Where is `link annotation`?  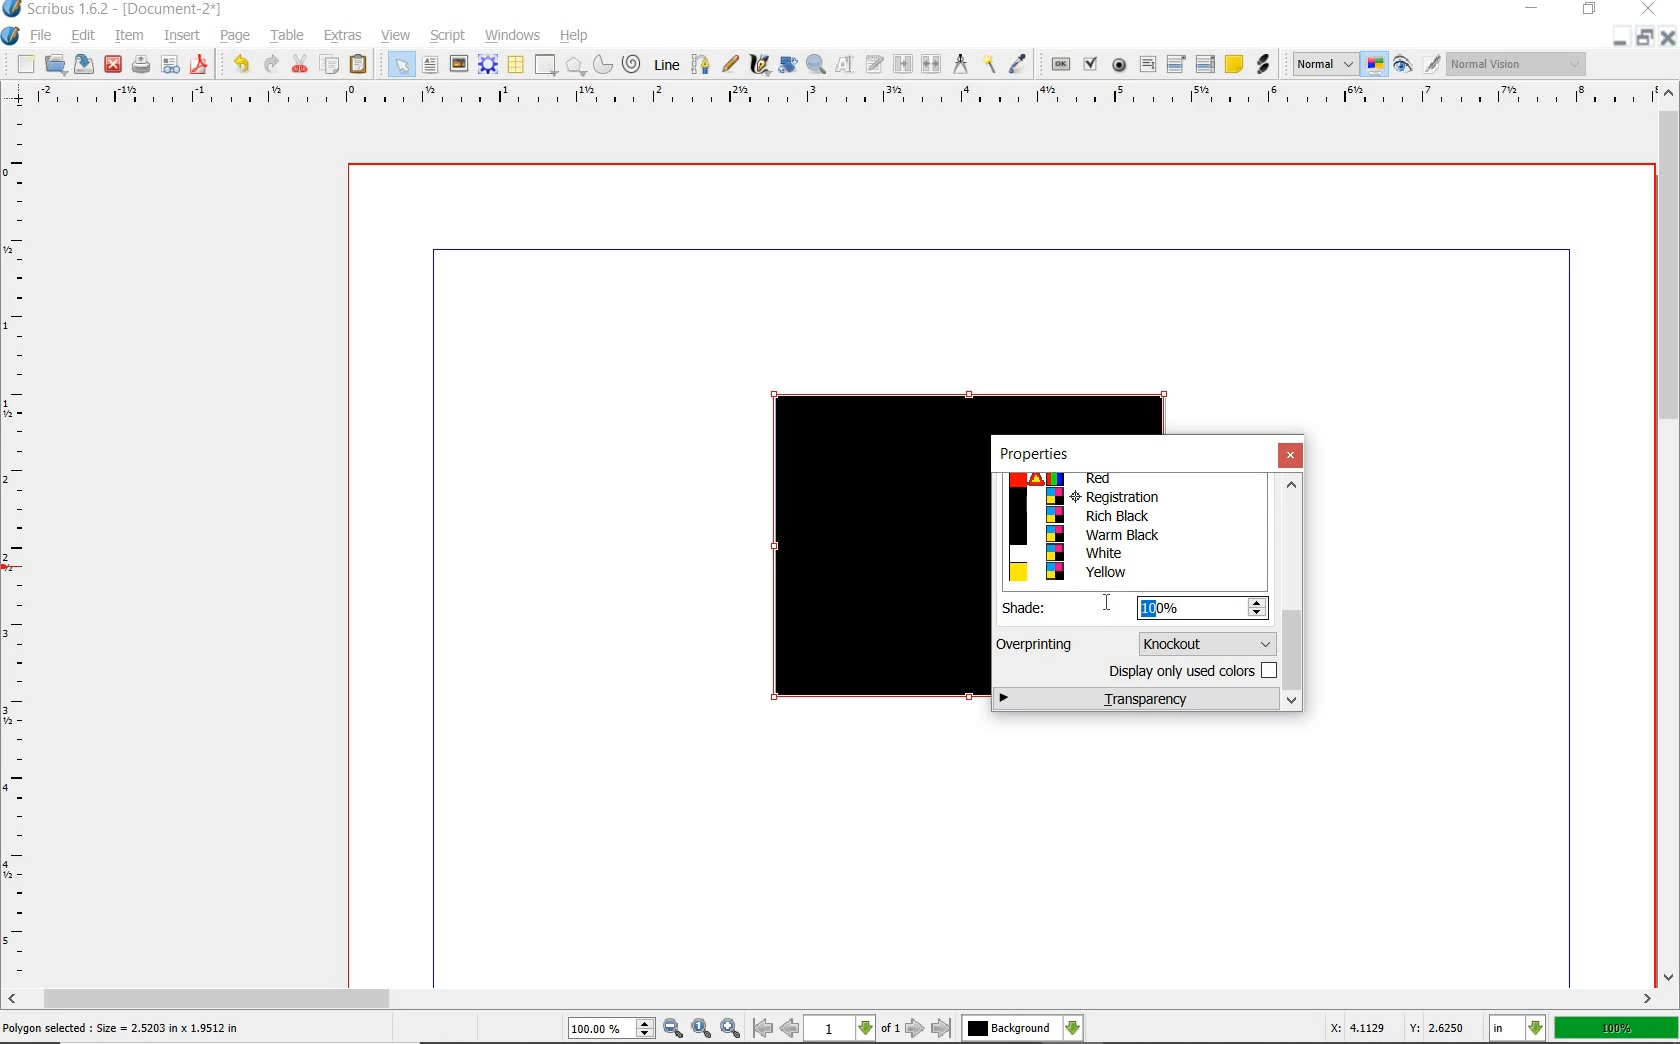
link annotation is located at coordinates (1263, 65).